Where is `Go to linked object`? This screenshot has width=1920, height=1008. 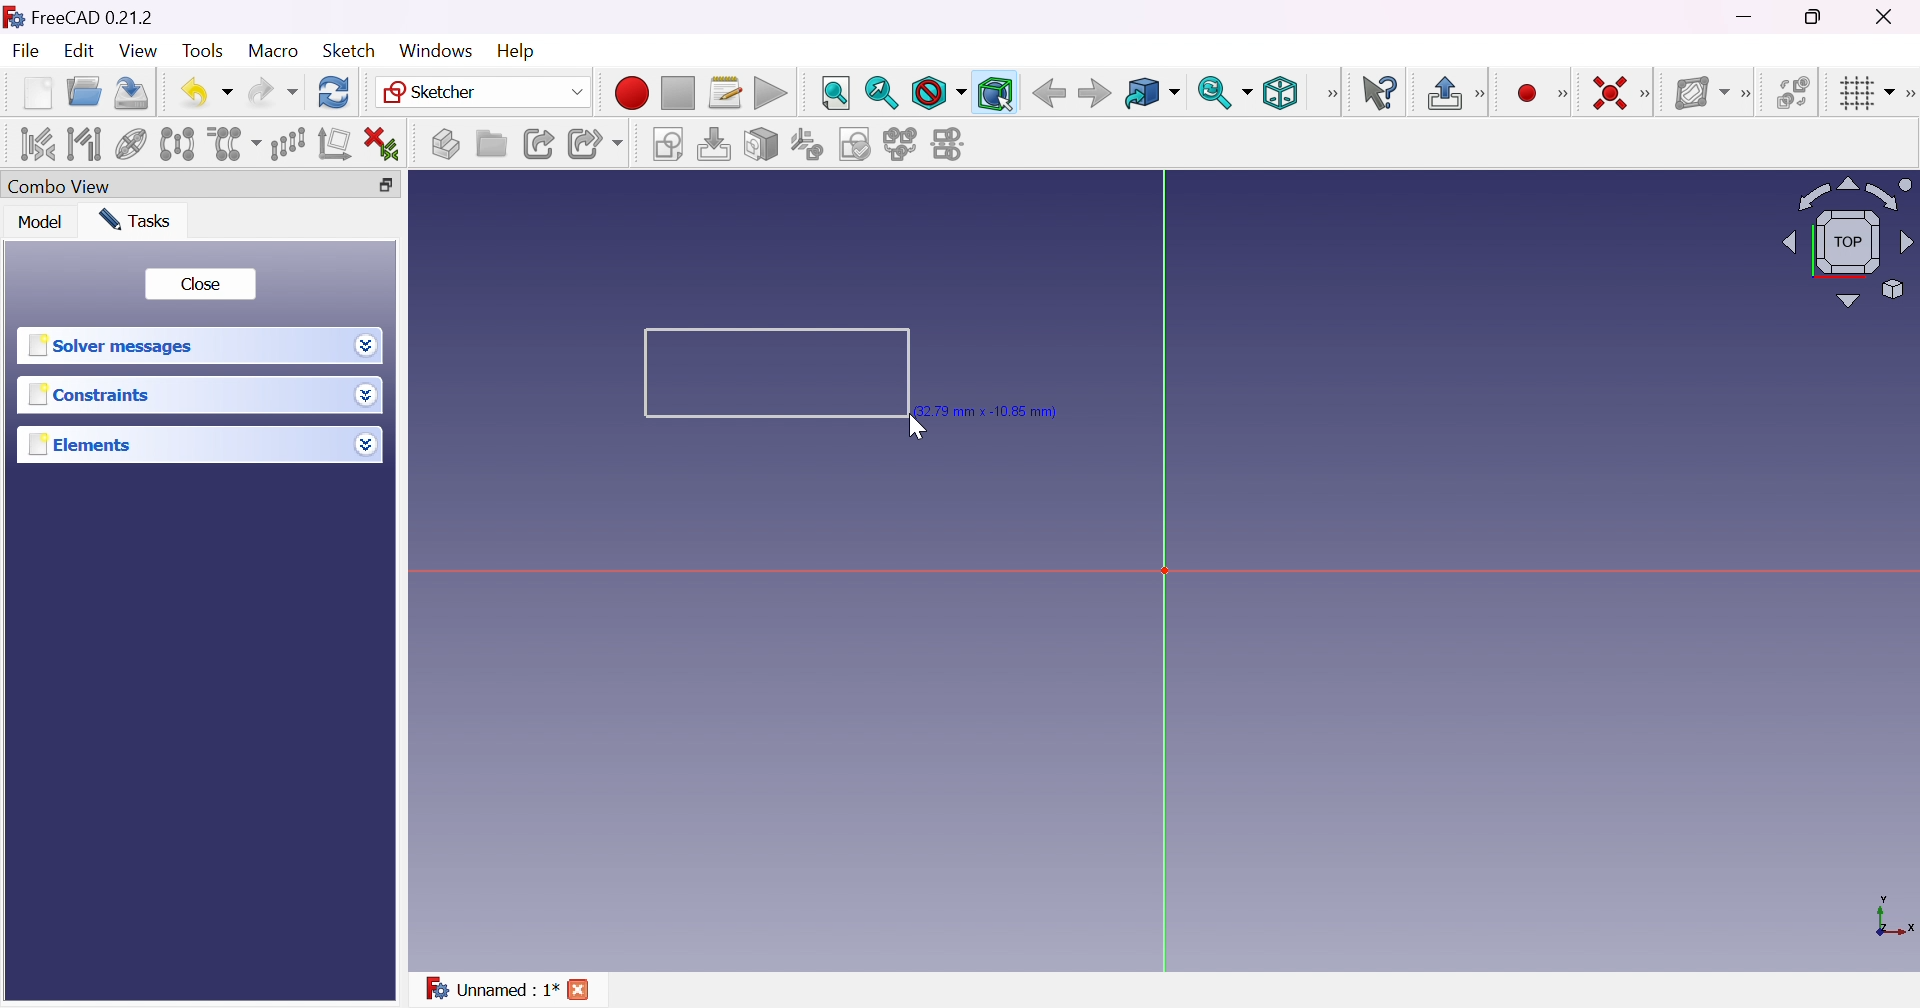
Go to linked object is located at coordinates (1153, 92).